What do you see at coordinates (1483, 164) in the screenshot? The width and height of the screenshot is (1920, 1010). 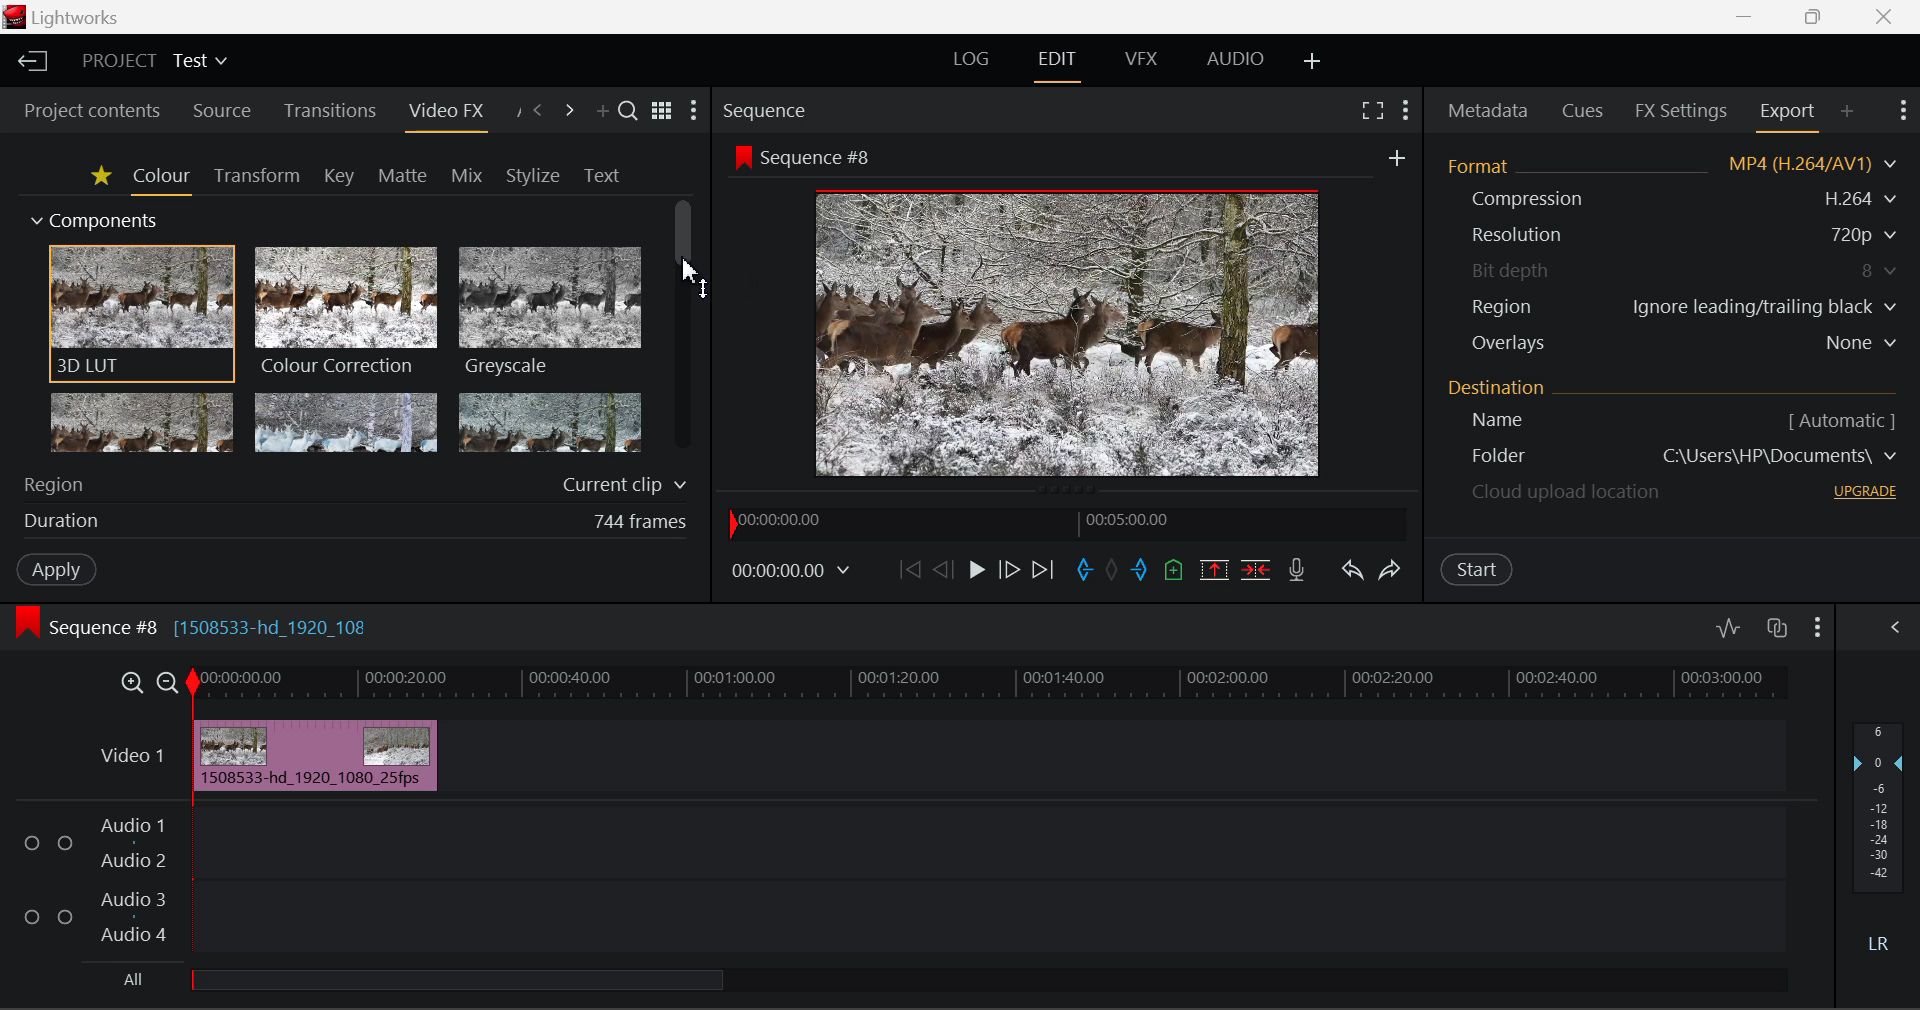 I see `Format` at bounding box center [1483, 164].